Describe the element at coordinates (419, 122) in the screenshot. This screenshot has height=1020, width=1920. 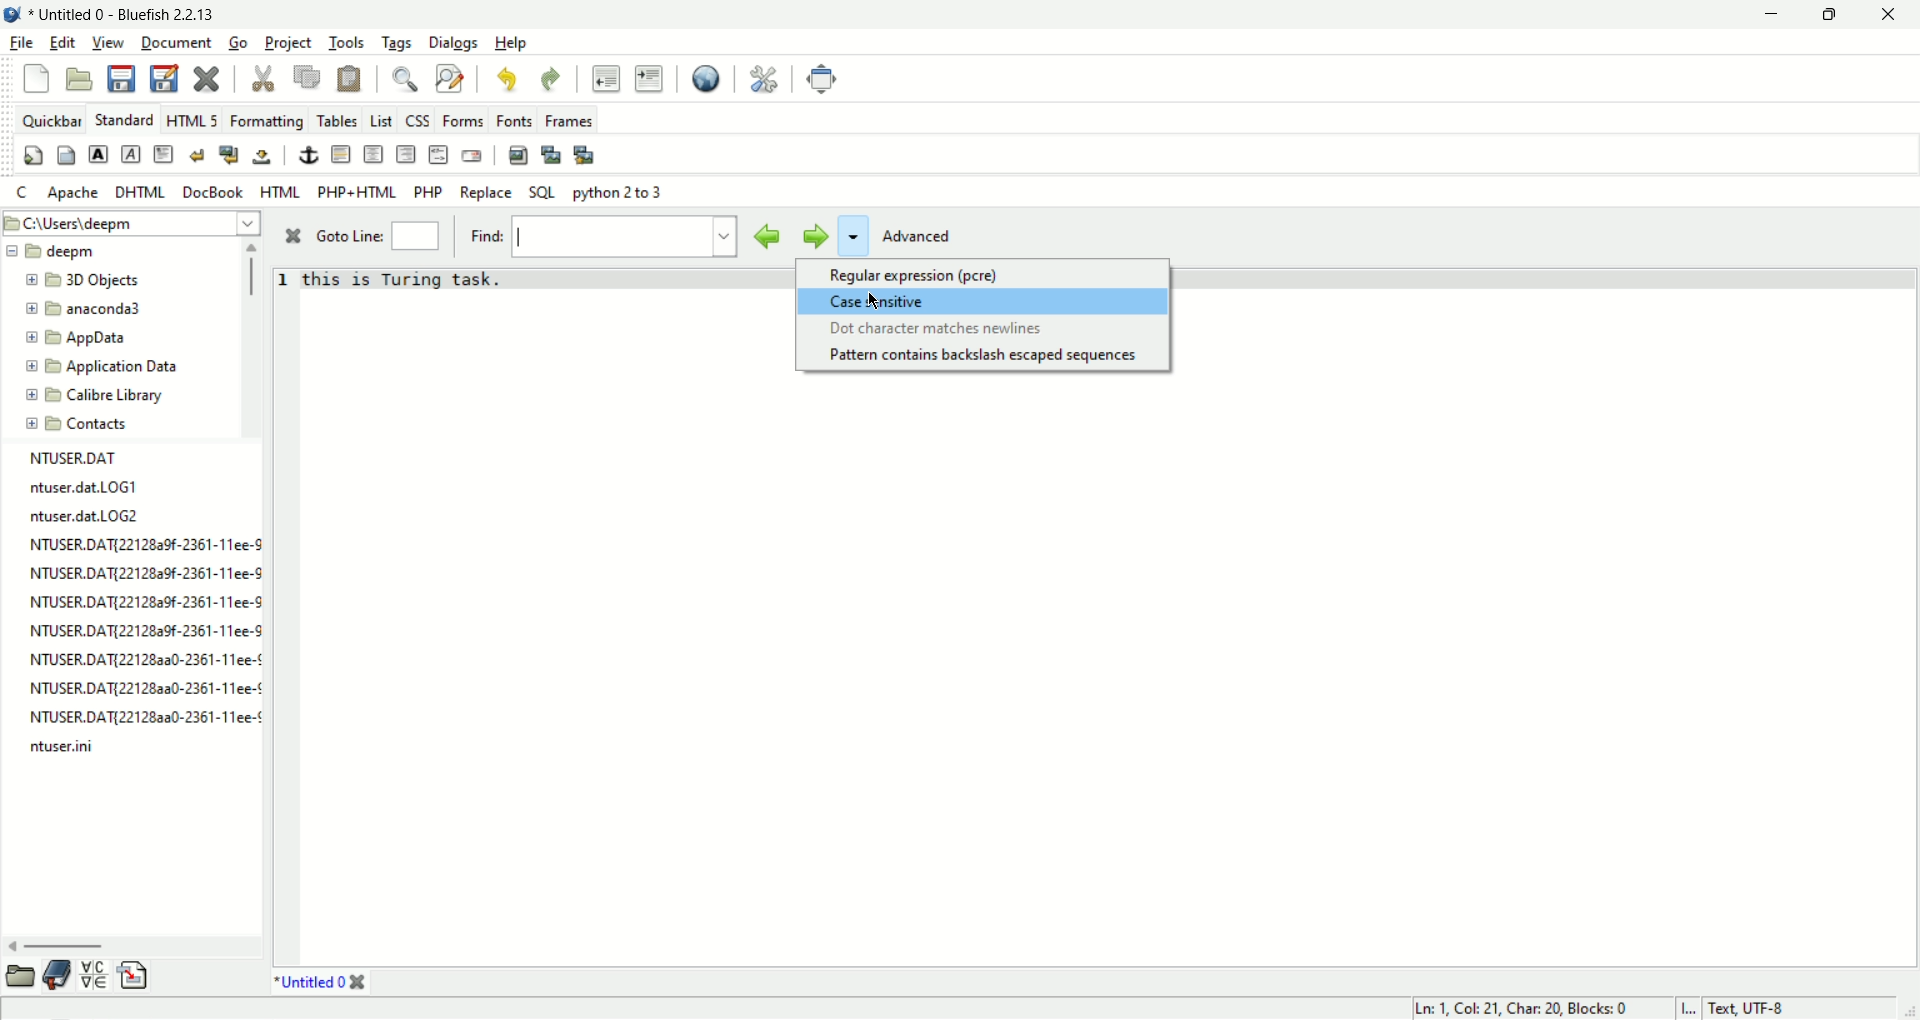
I see `CSS` at that location.